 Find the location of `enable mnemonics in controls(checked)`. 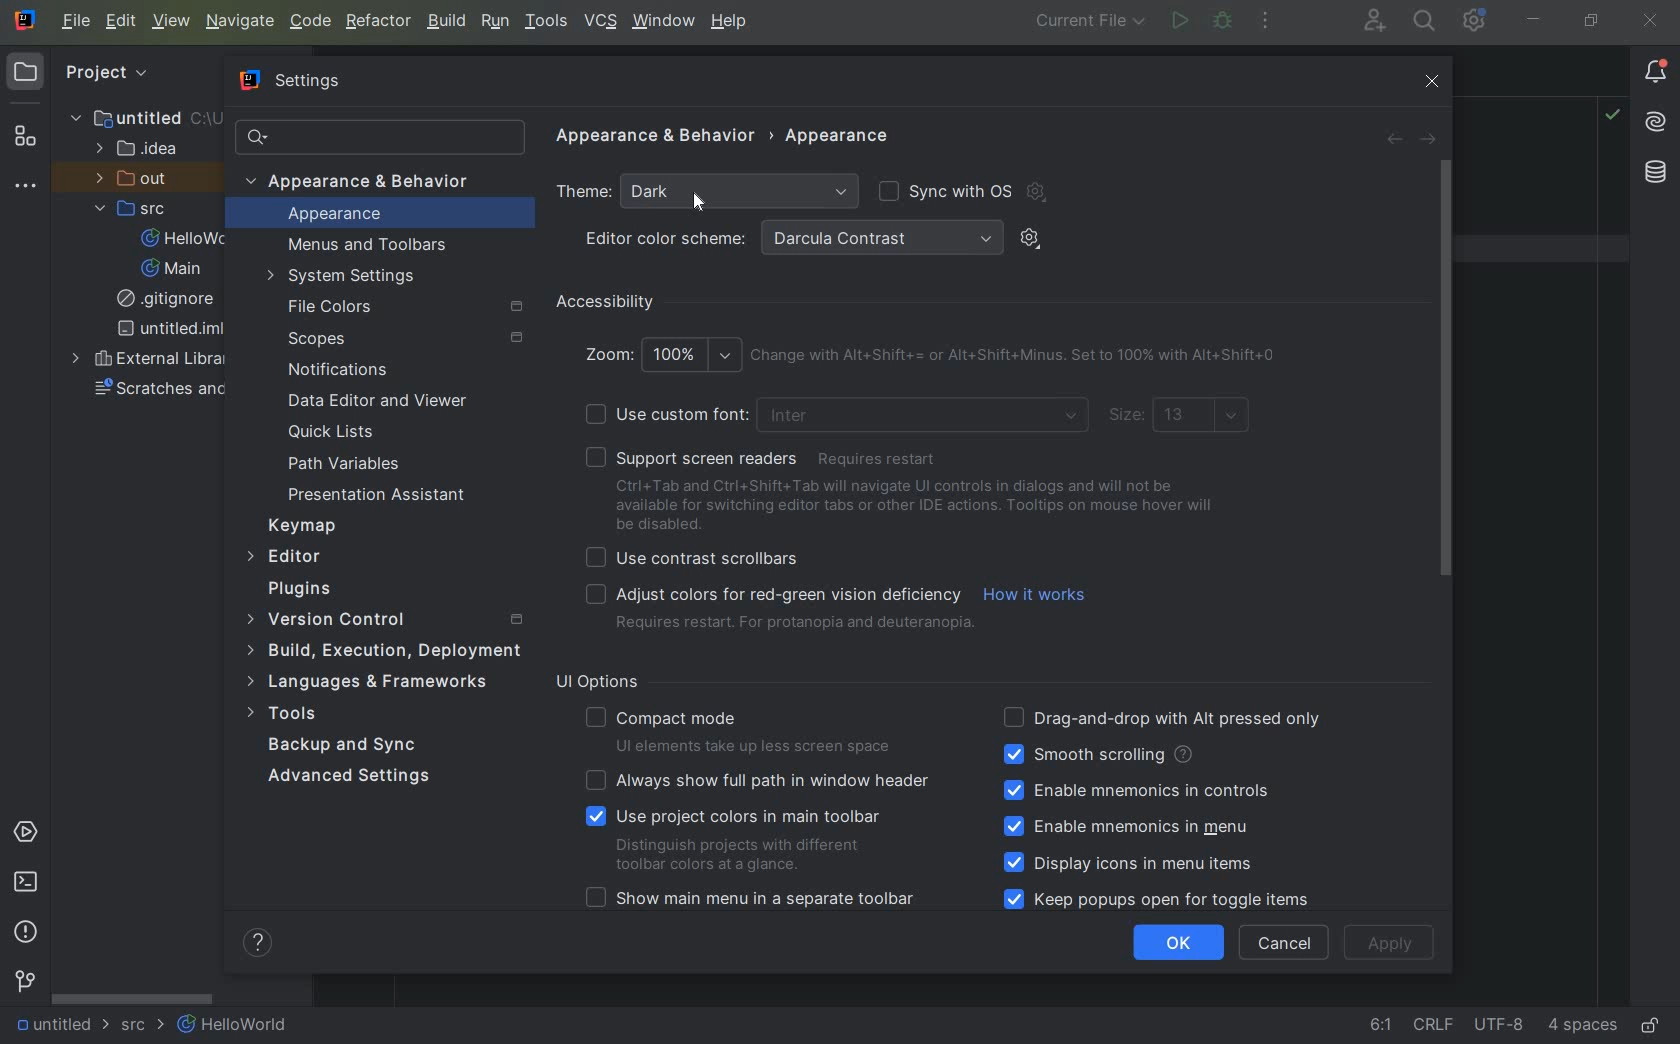

enable mnemonics in controls(checked) is located at coordinates (1136, 790).